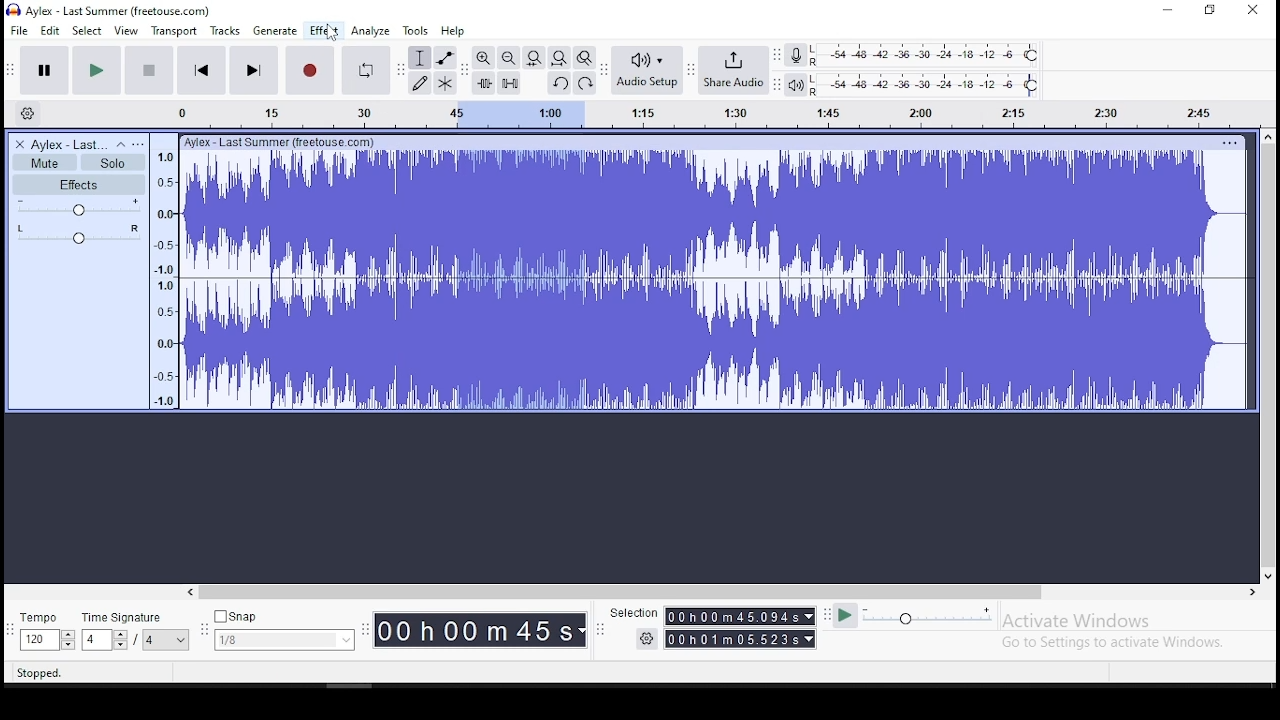 This screenshot has height=720, width=1280. I want to click on zoom in, so click(483, 58).